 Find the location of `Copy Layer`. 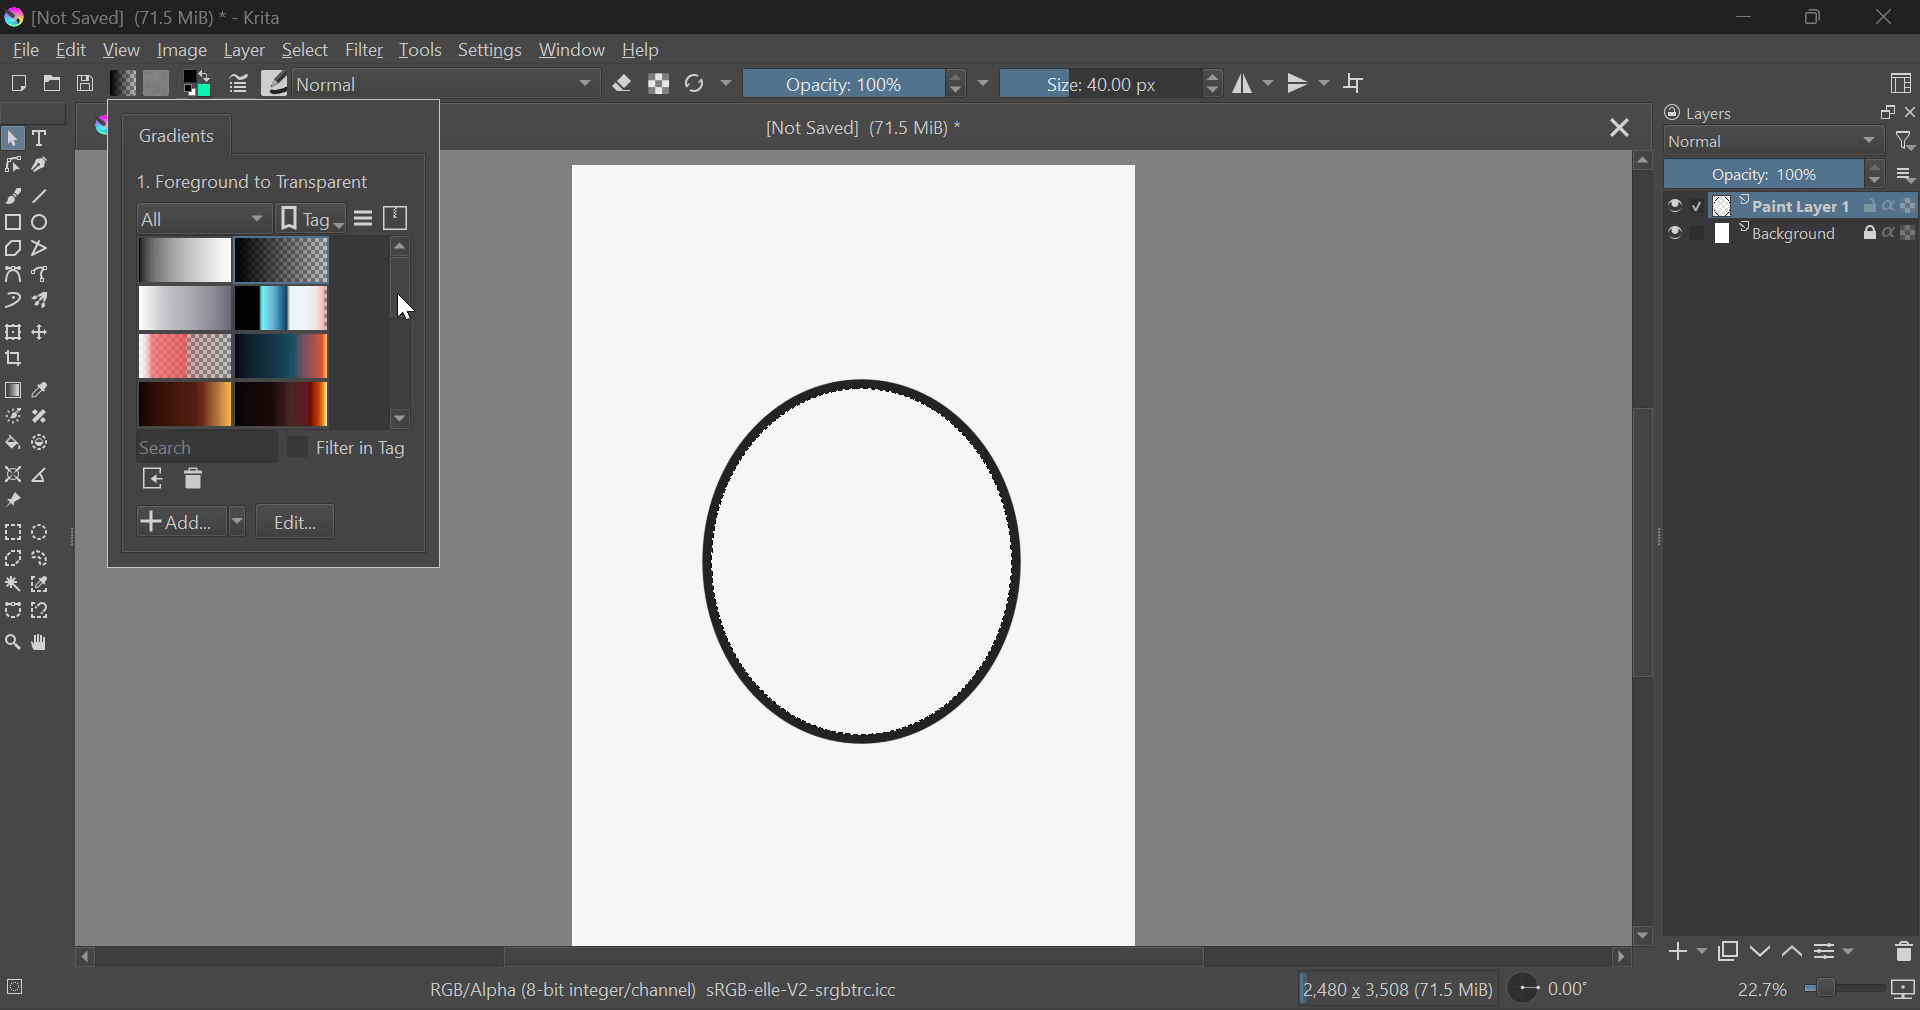

Copy Layer is located at coordinates (1730, 951).